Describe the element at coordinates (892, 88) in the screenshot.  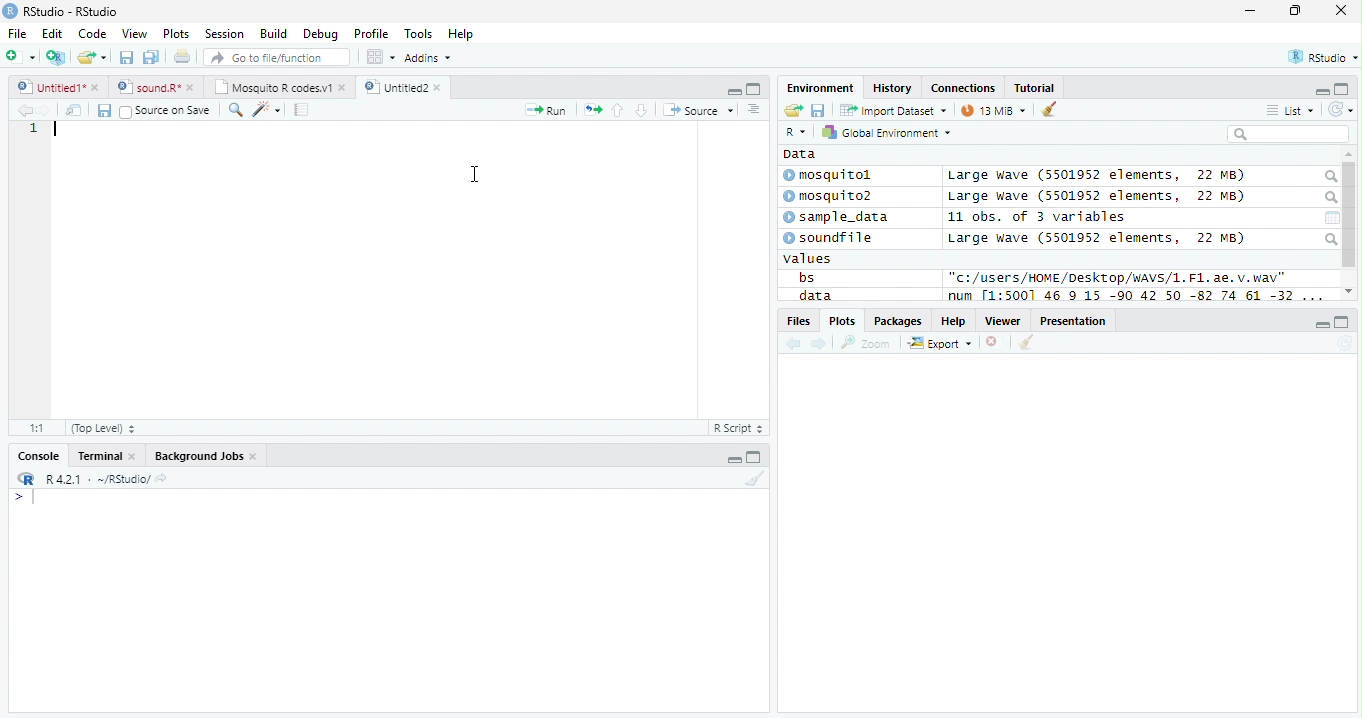
I see `History` at that location.